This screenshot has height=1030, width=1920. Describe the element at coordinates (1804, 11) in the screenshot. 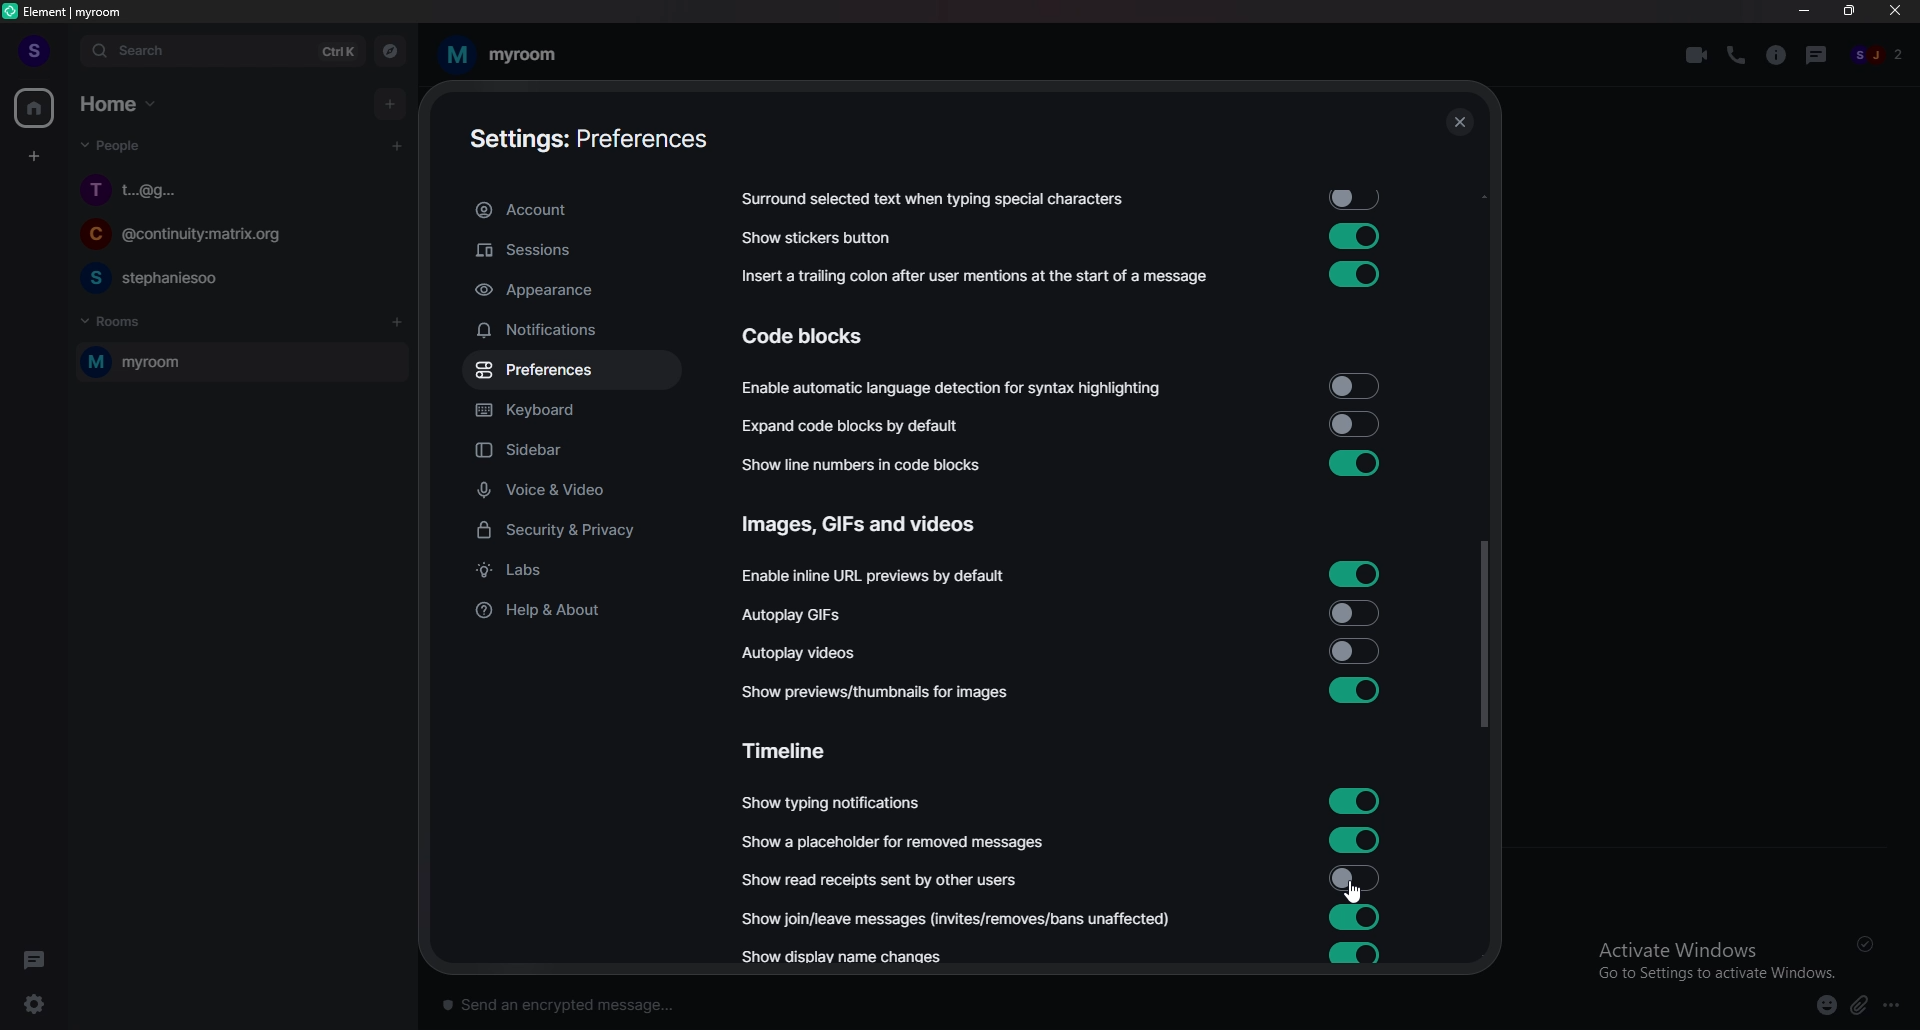

I see `minimize` at that location.